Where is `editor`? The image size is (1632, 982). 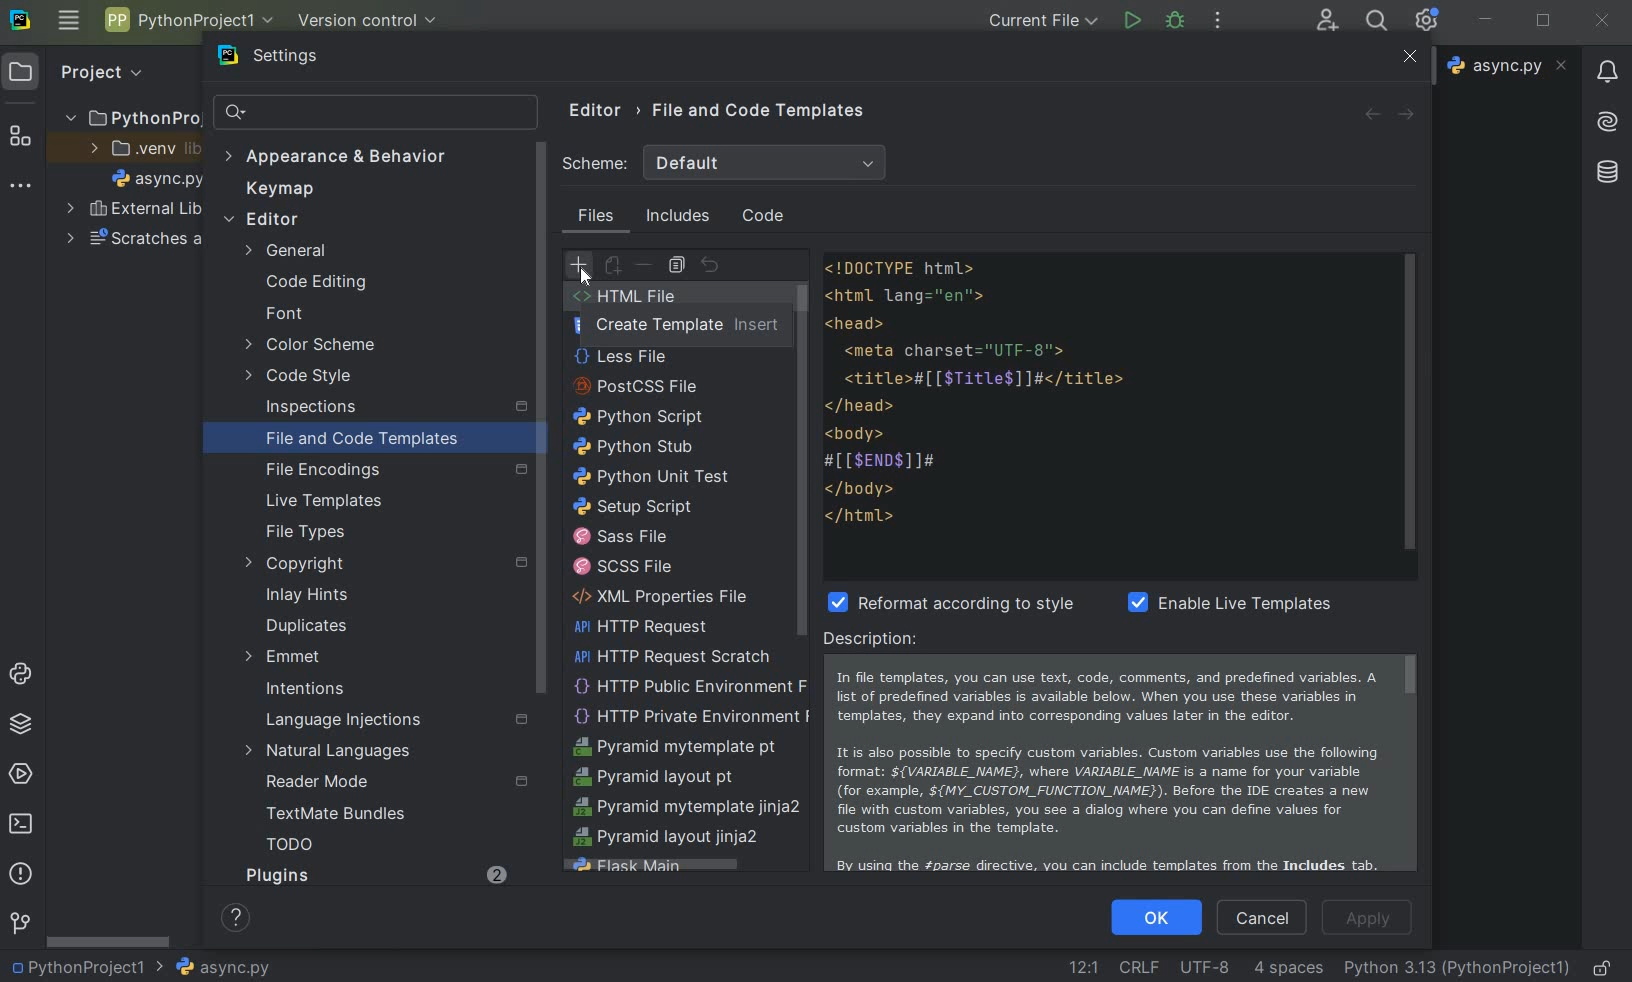 editor is located at coordinates (258, 218).